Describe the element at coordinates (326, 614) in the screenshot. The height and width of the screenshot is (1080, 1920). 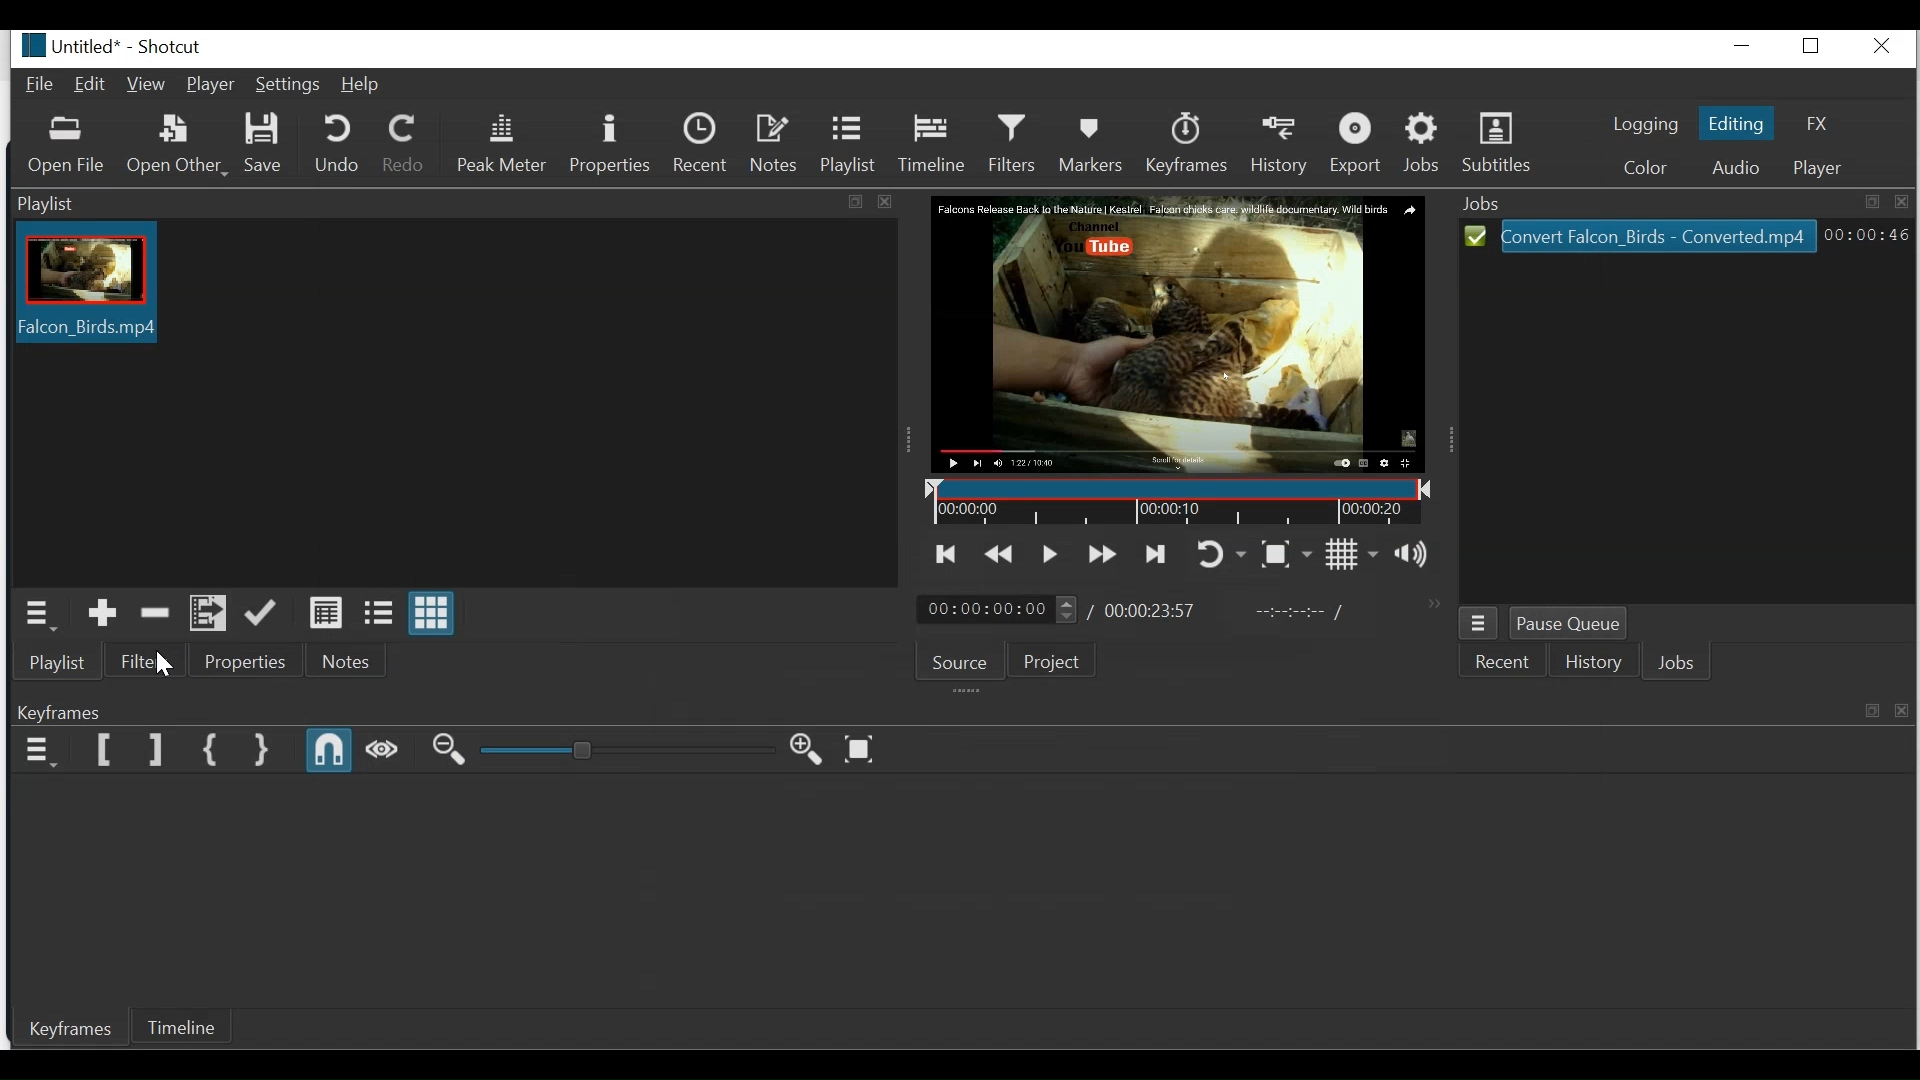
I see `View as details` at that location.